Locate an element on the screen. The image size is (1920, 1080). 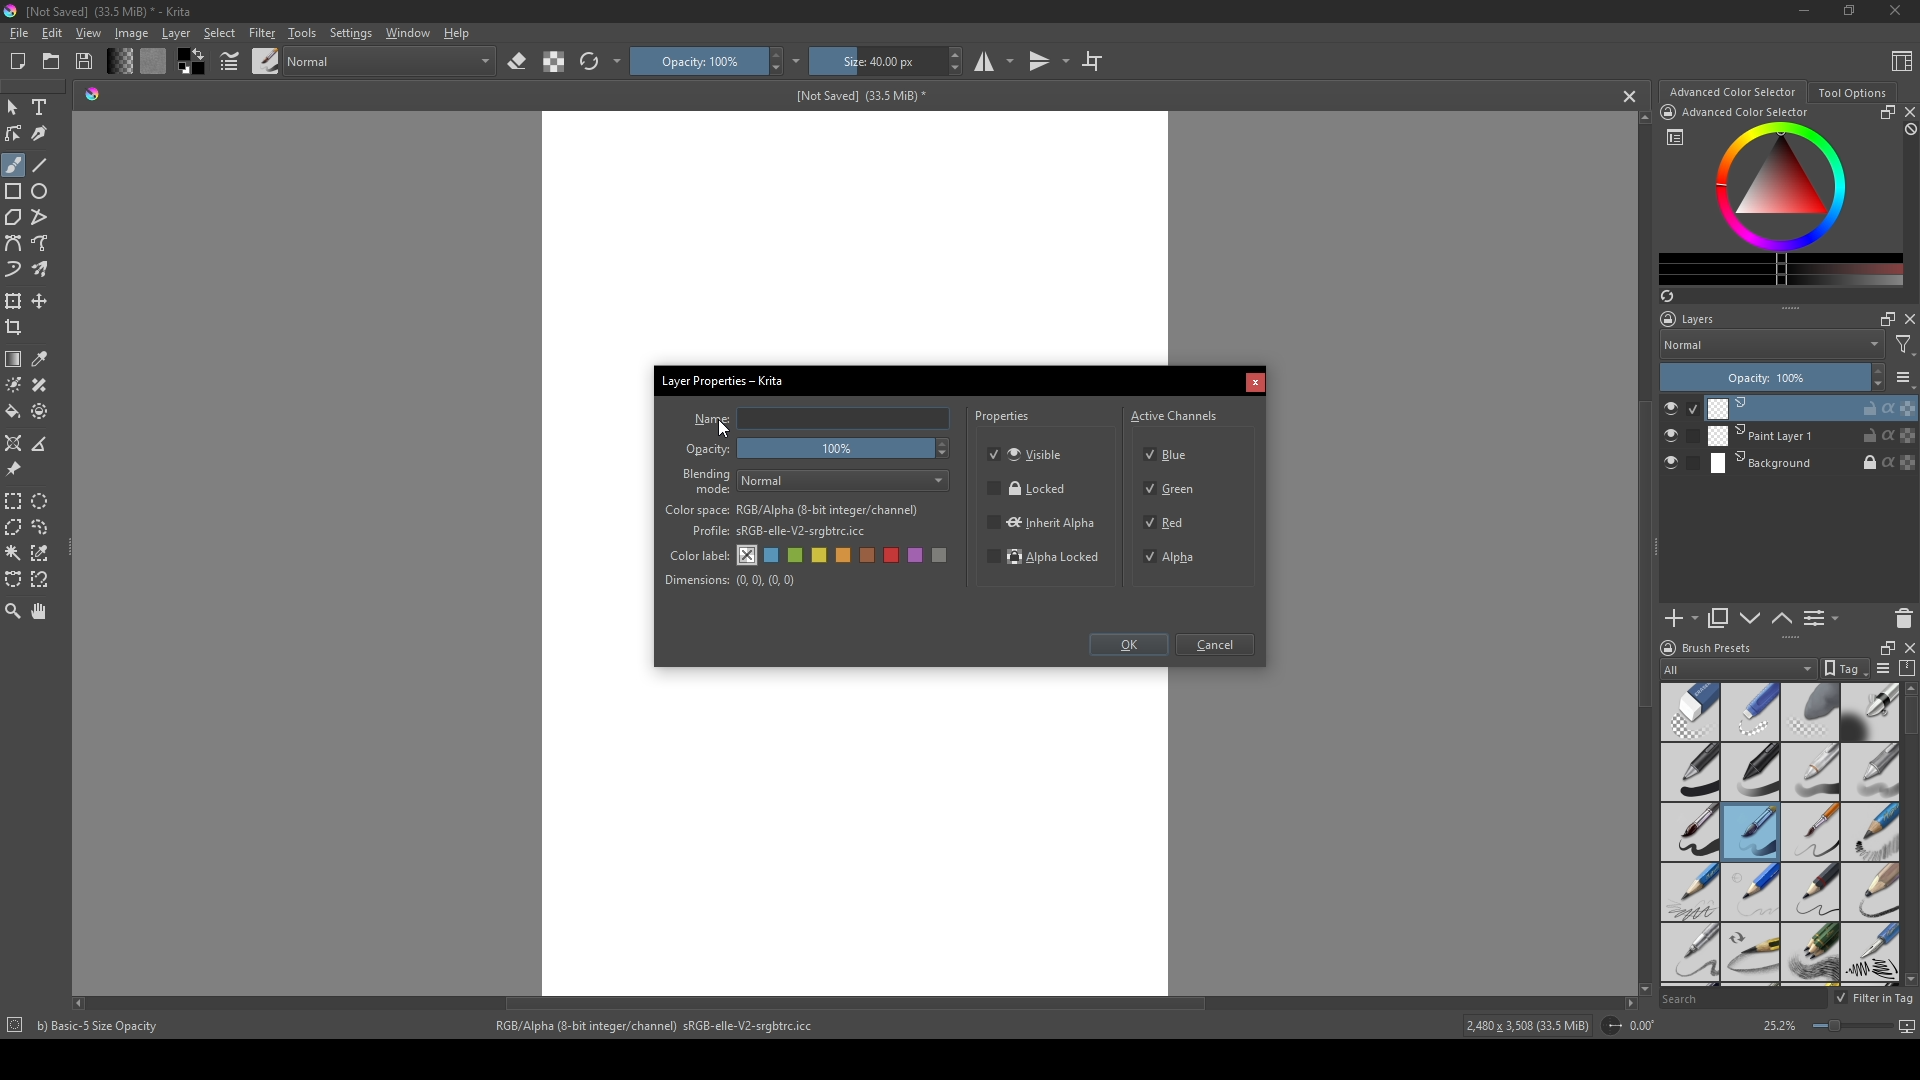
icon is located at coordinates (1667, 112).